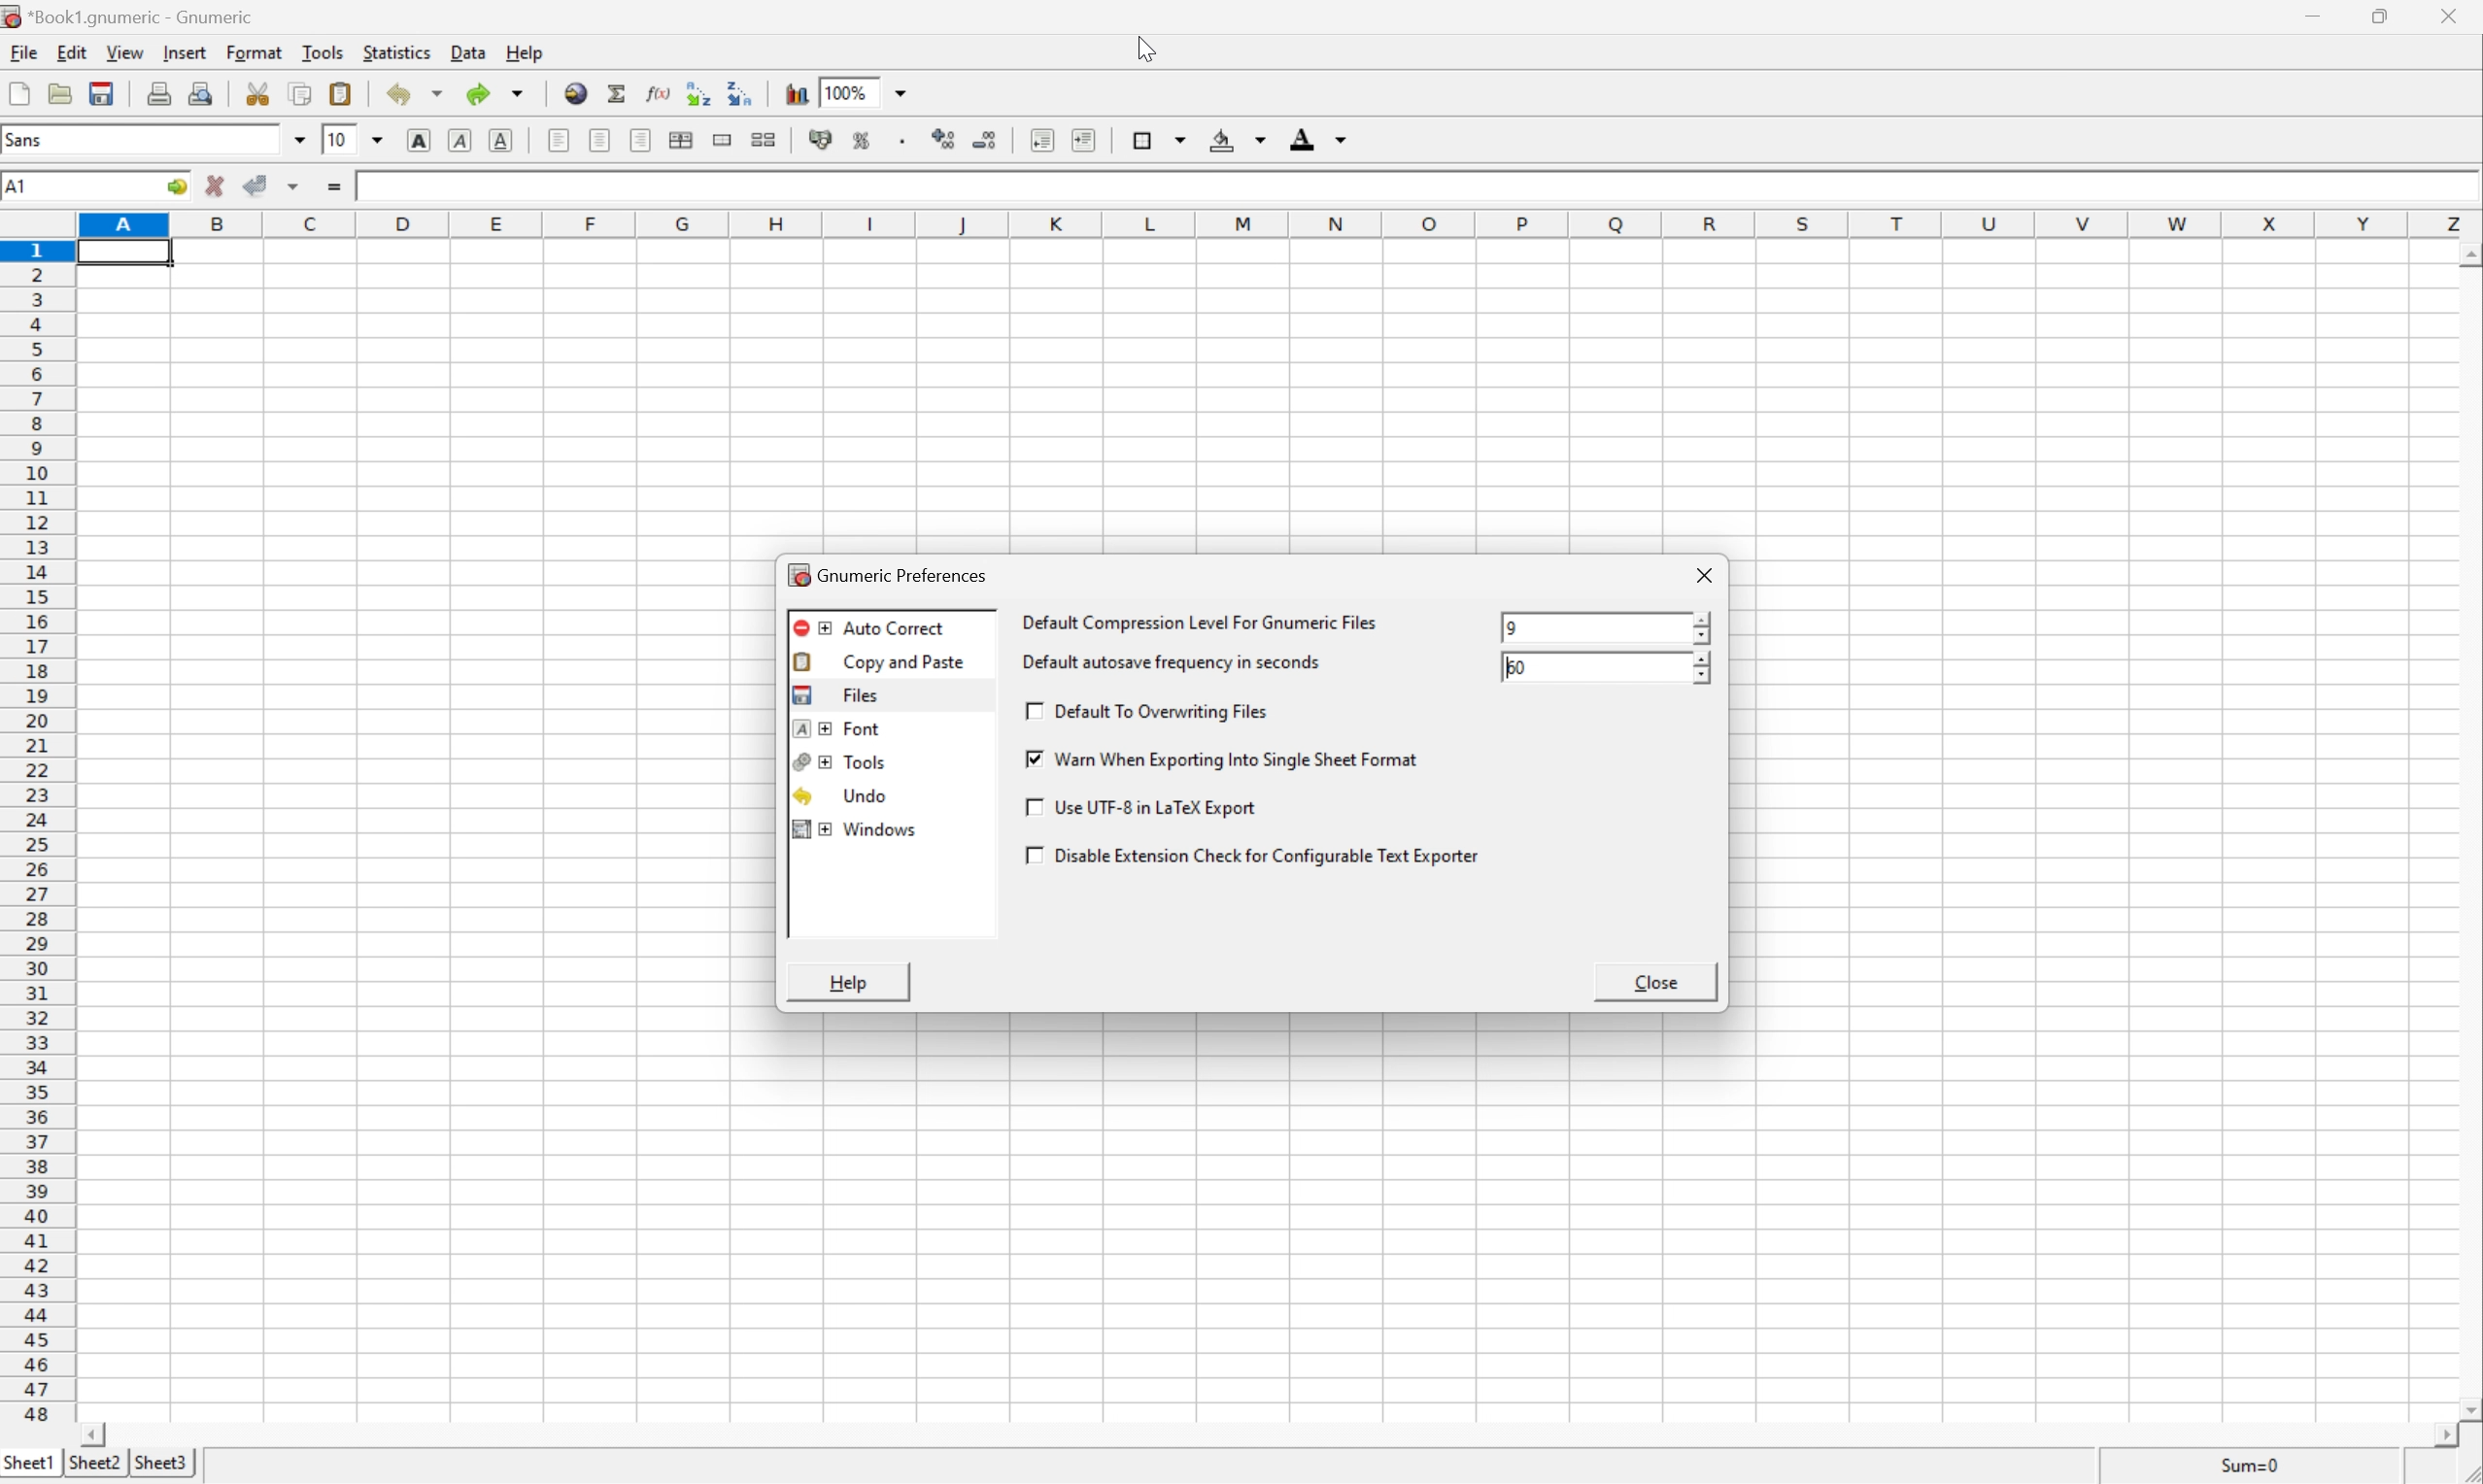 The image size is (2483, 1484). What do you see at coordinates (1257, 664) in the screenshot?
I see `default autosave frequency in seconds` at bounding box center [1257, 664].